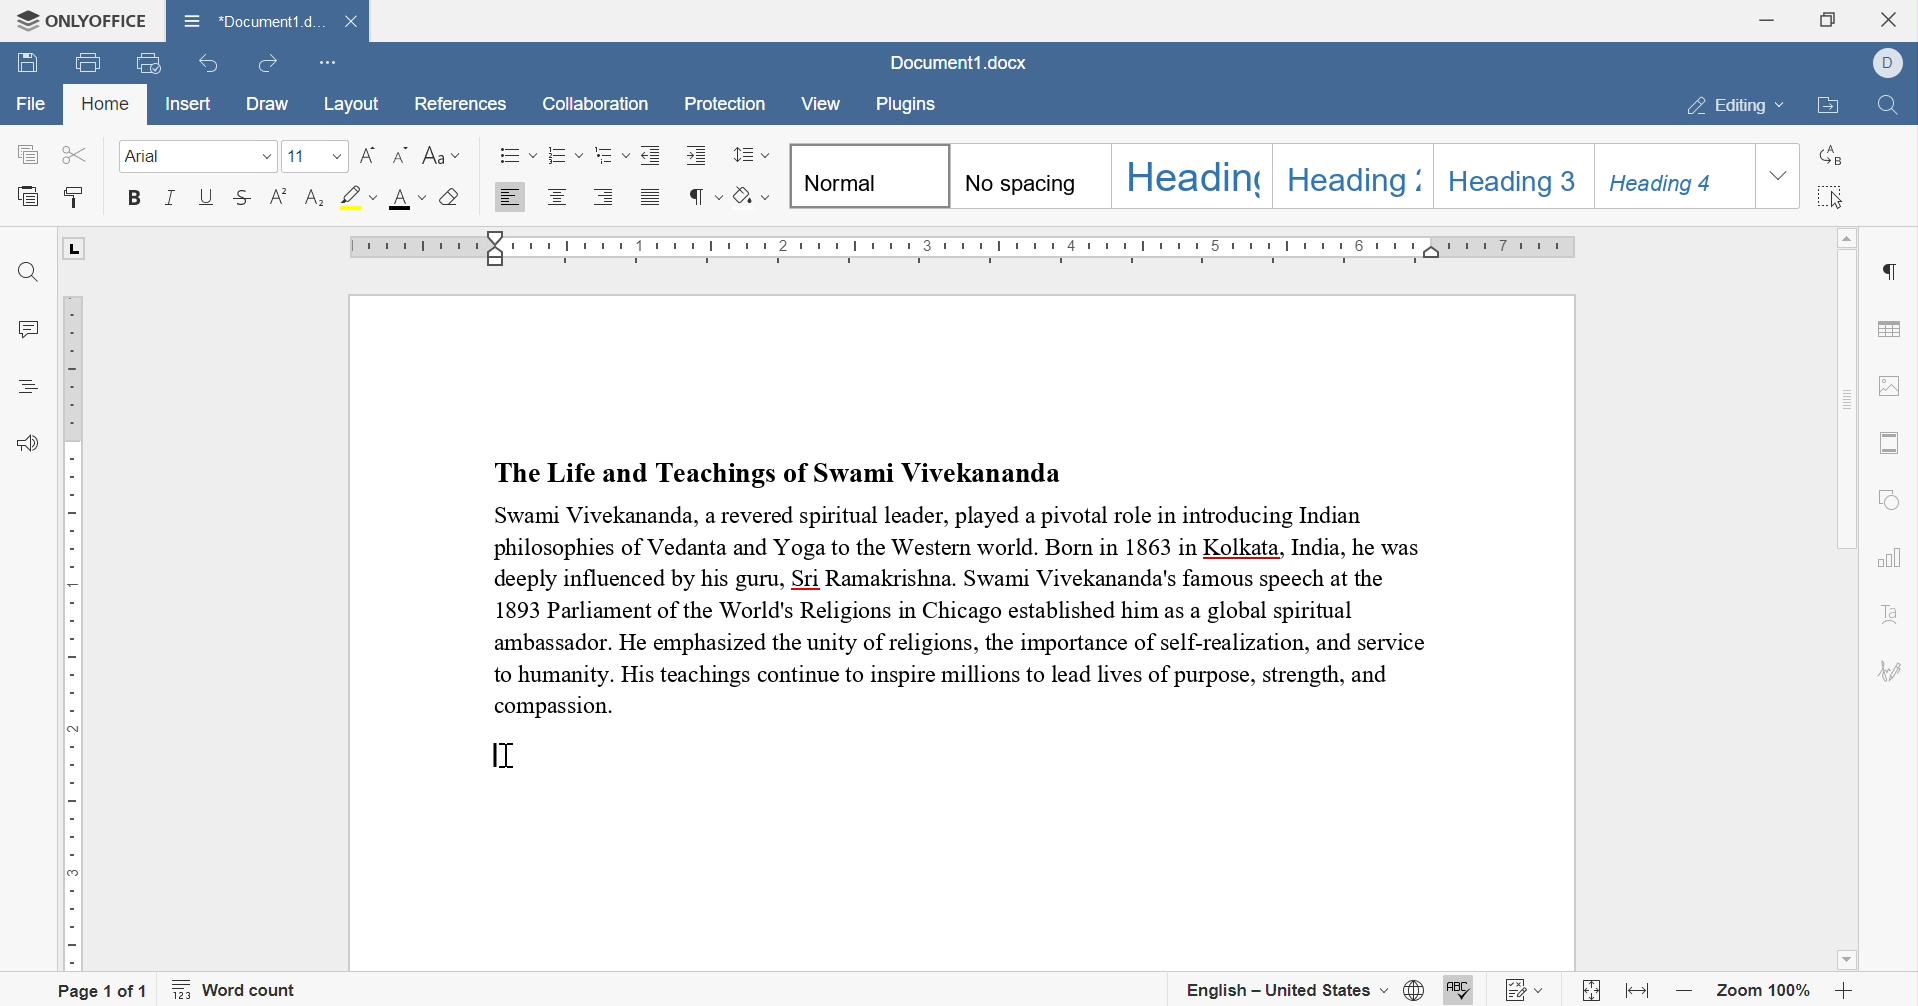 The height and width of the screenshot is (1006, 1918). Describe the element at coordinates (1894, 272) in the screenshot. I see `paragraph settings` at that location.